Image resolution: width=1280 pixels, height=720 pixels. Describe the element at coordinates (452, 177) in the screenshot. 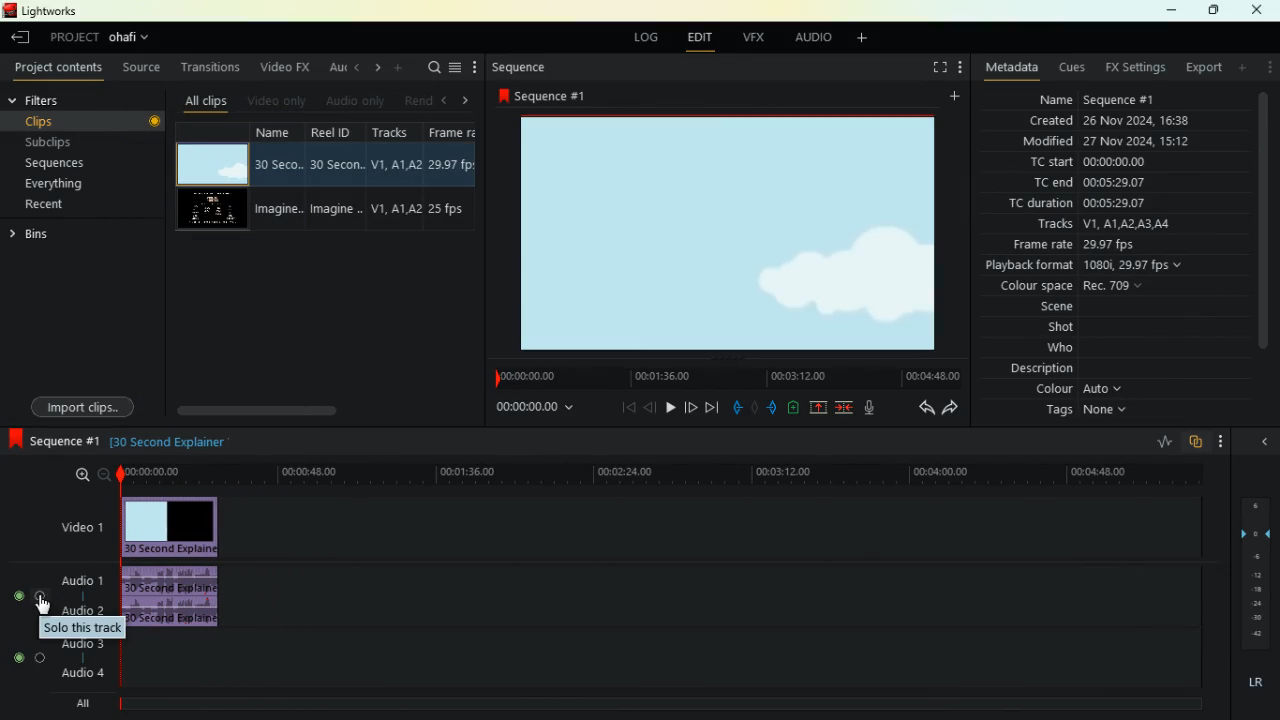

I see `fps` at that location.